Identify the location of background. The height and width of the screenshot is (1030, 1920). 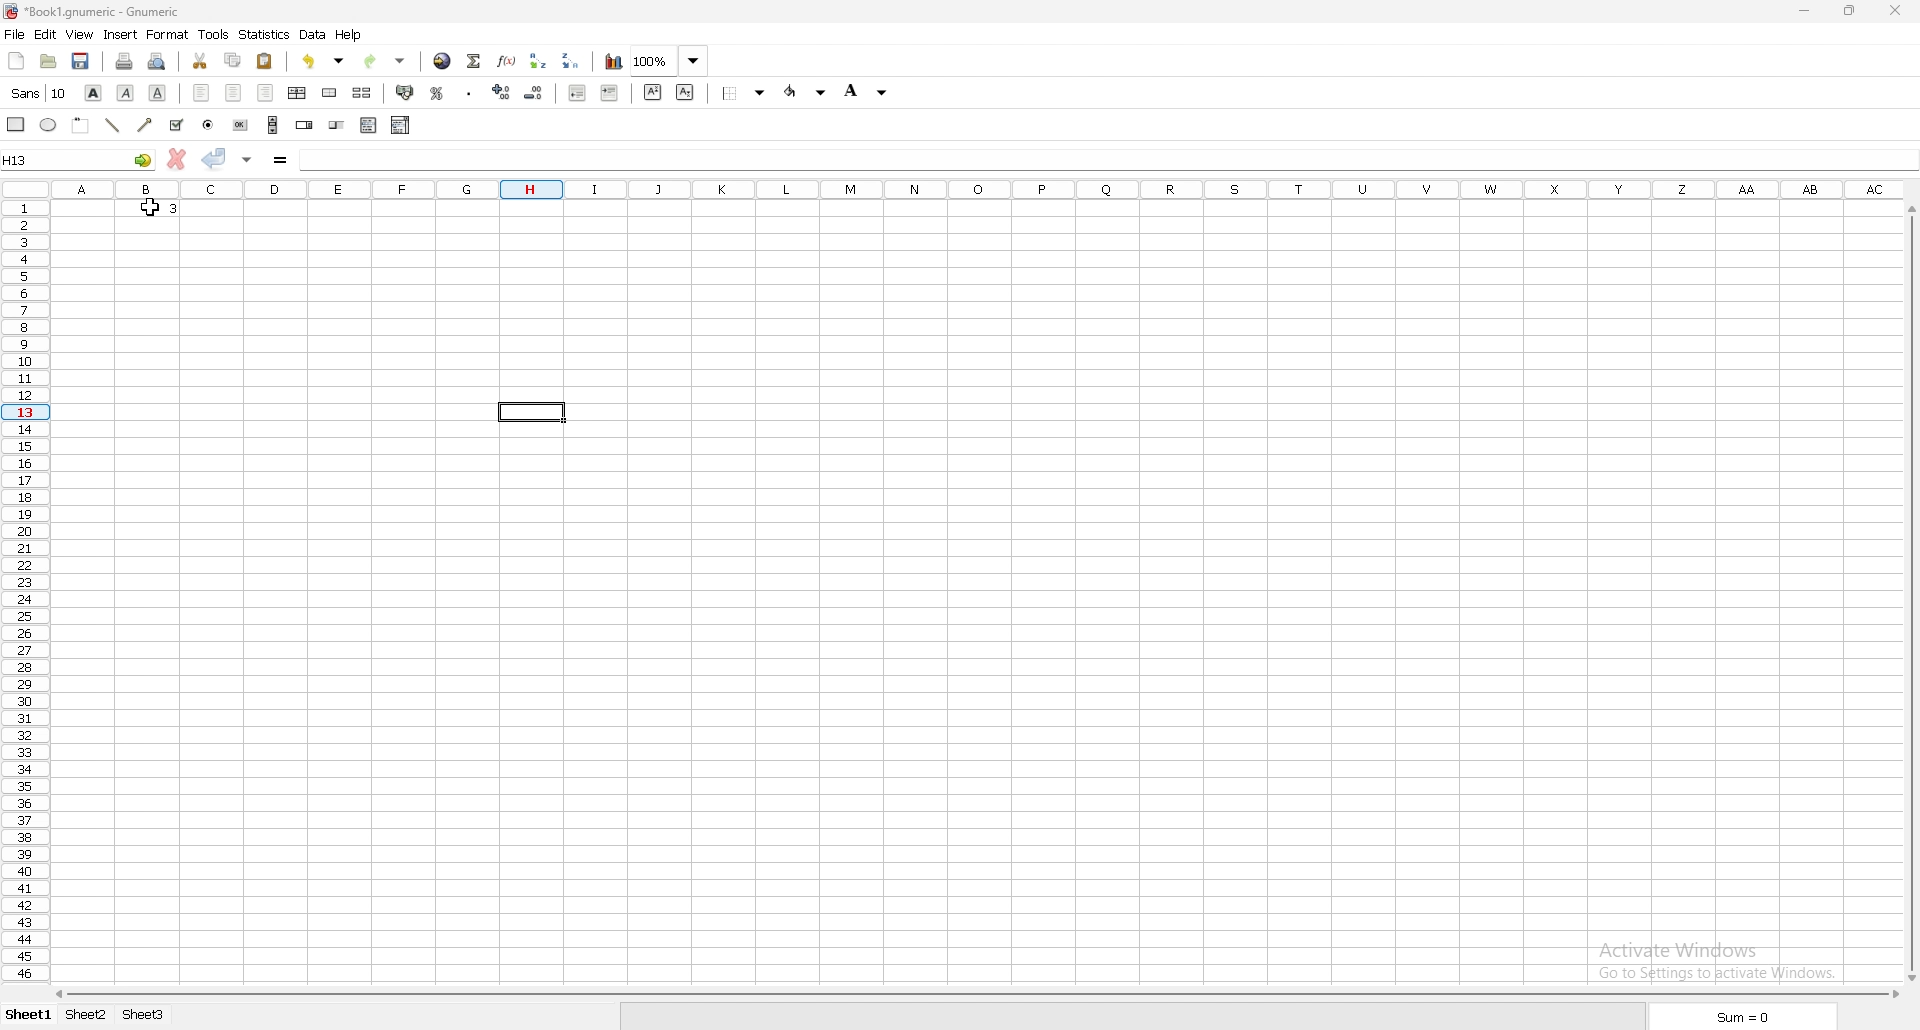
(866, 93).